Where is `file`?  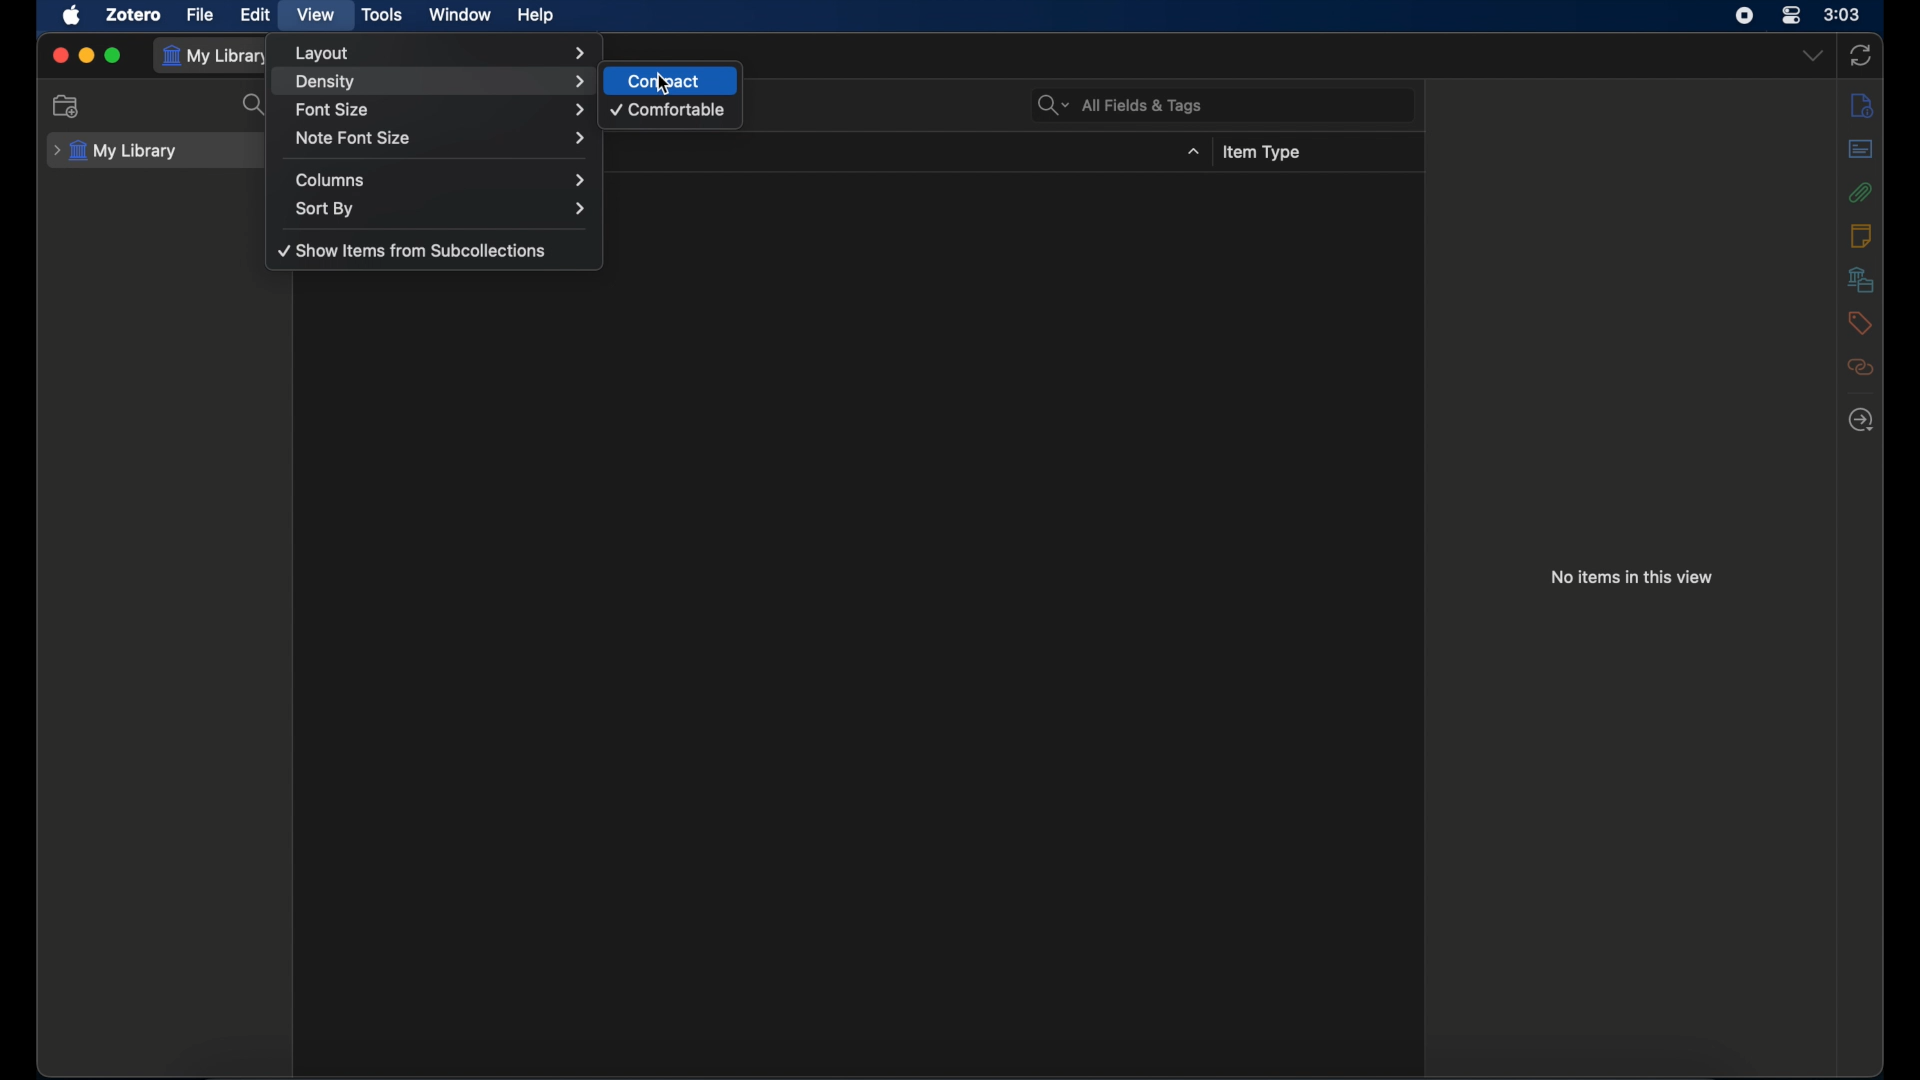 file is located at coordinates (200, 14).